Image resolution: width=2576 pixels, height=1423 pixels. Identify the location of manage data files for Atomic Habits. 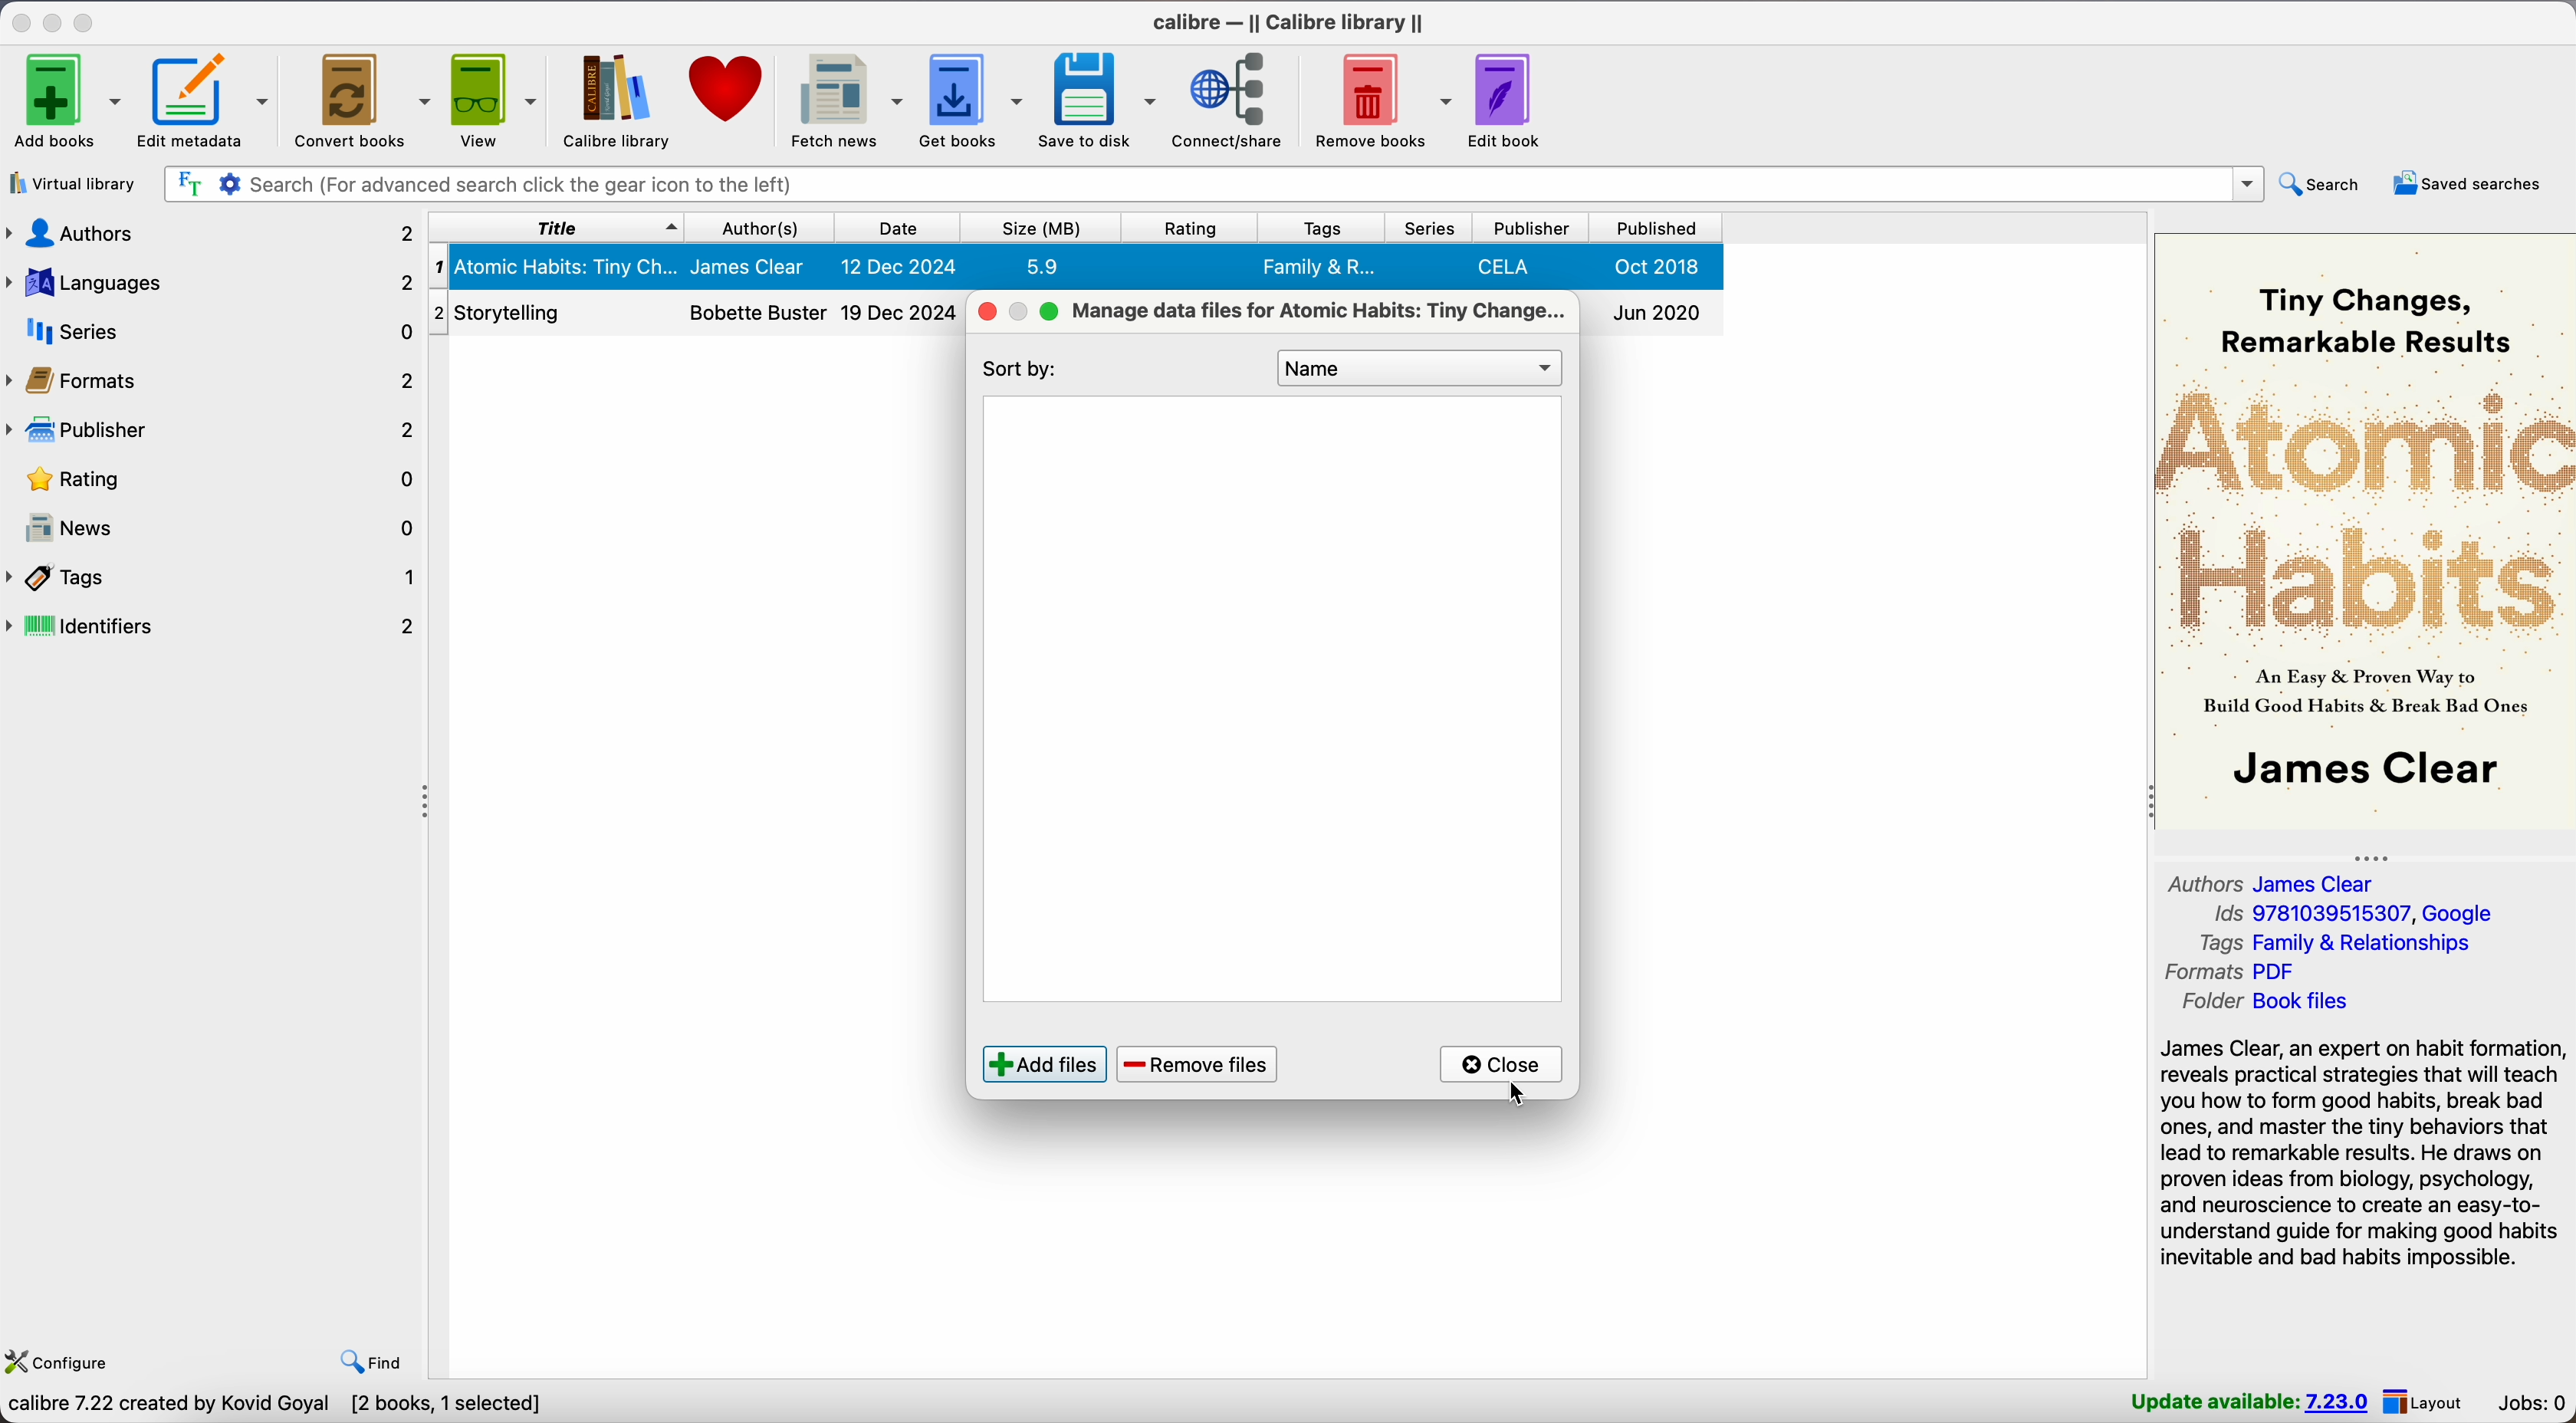
(1320, 310).